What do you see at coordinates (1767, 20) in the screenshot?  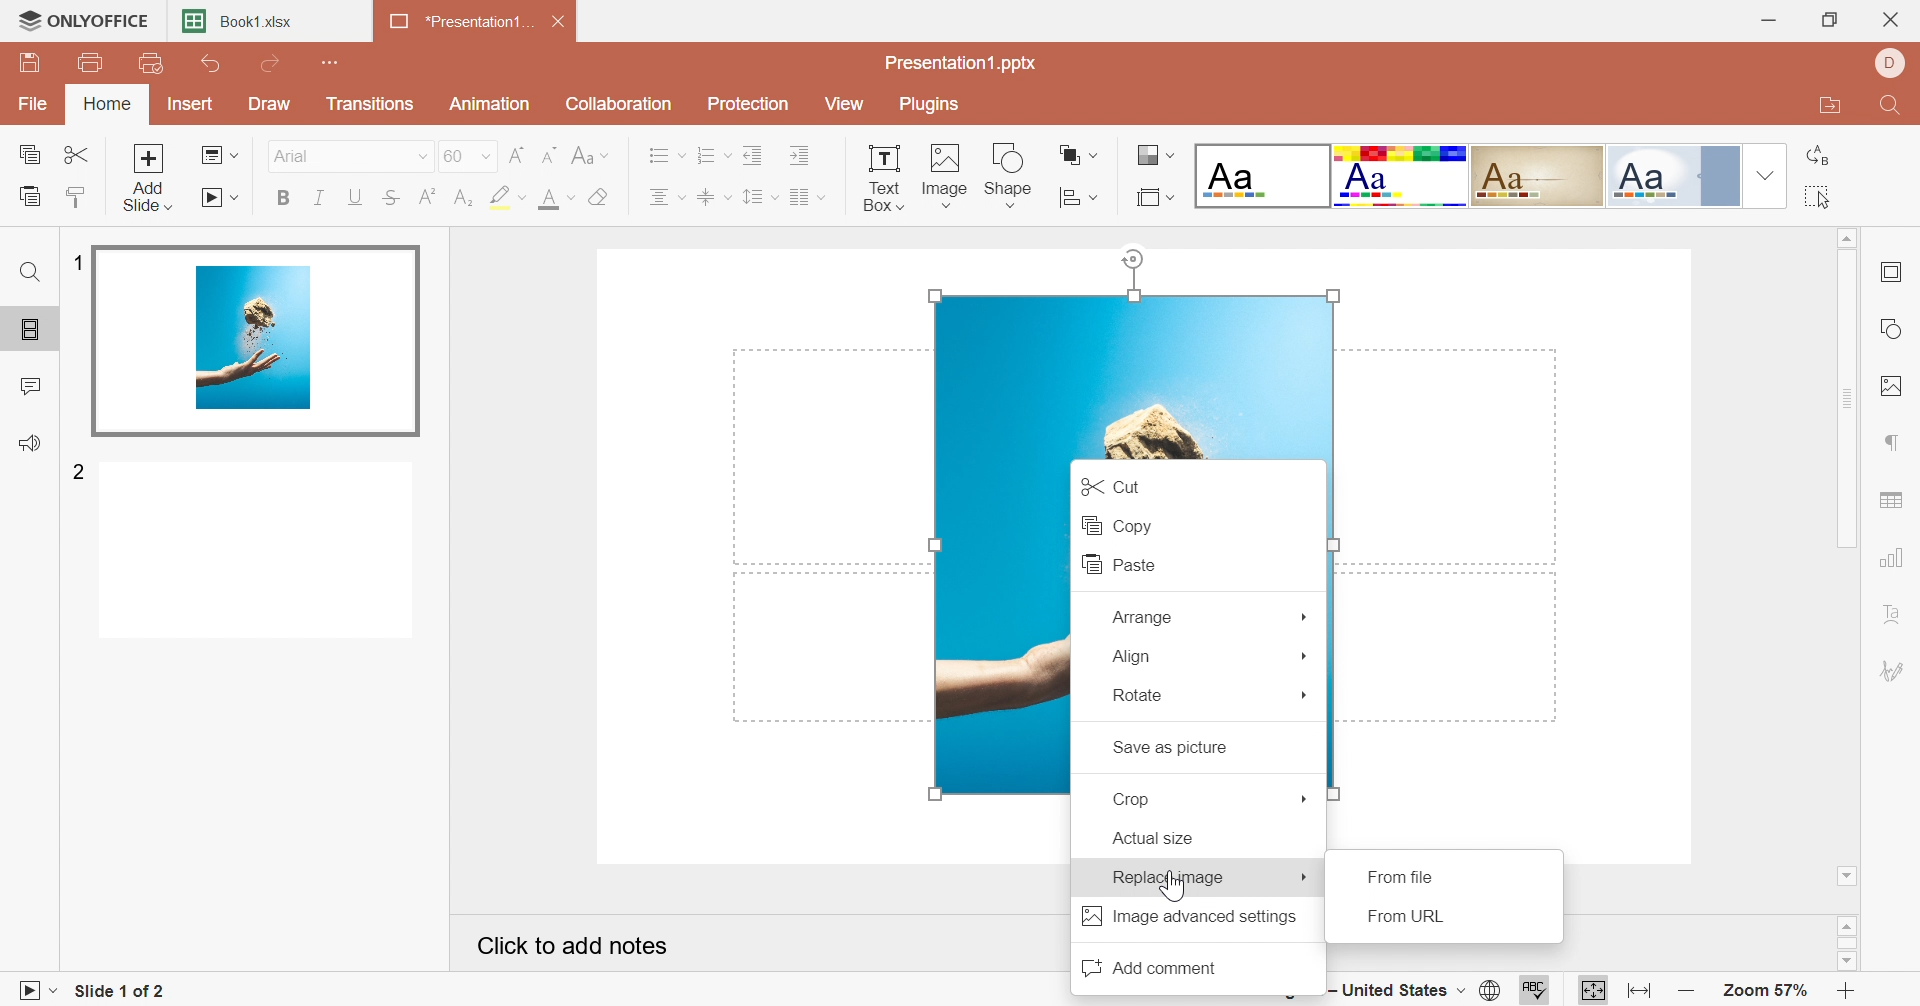 I see `Minimize` at bounding box center [1767, 20].